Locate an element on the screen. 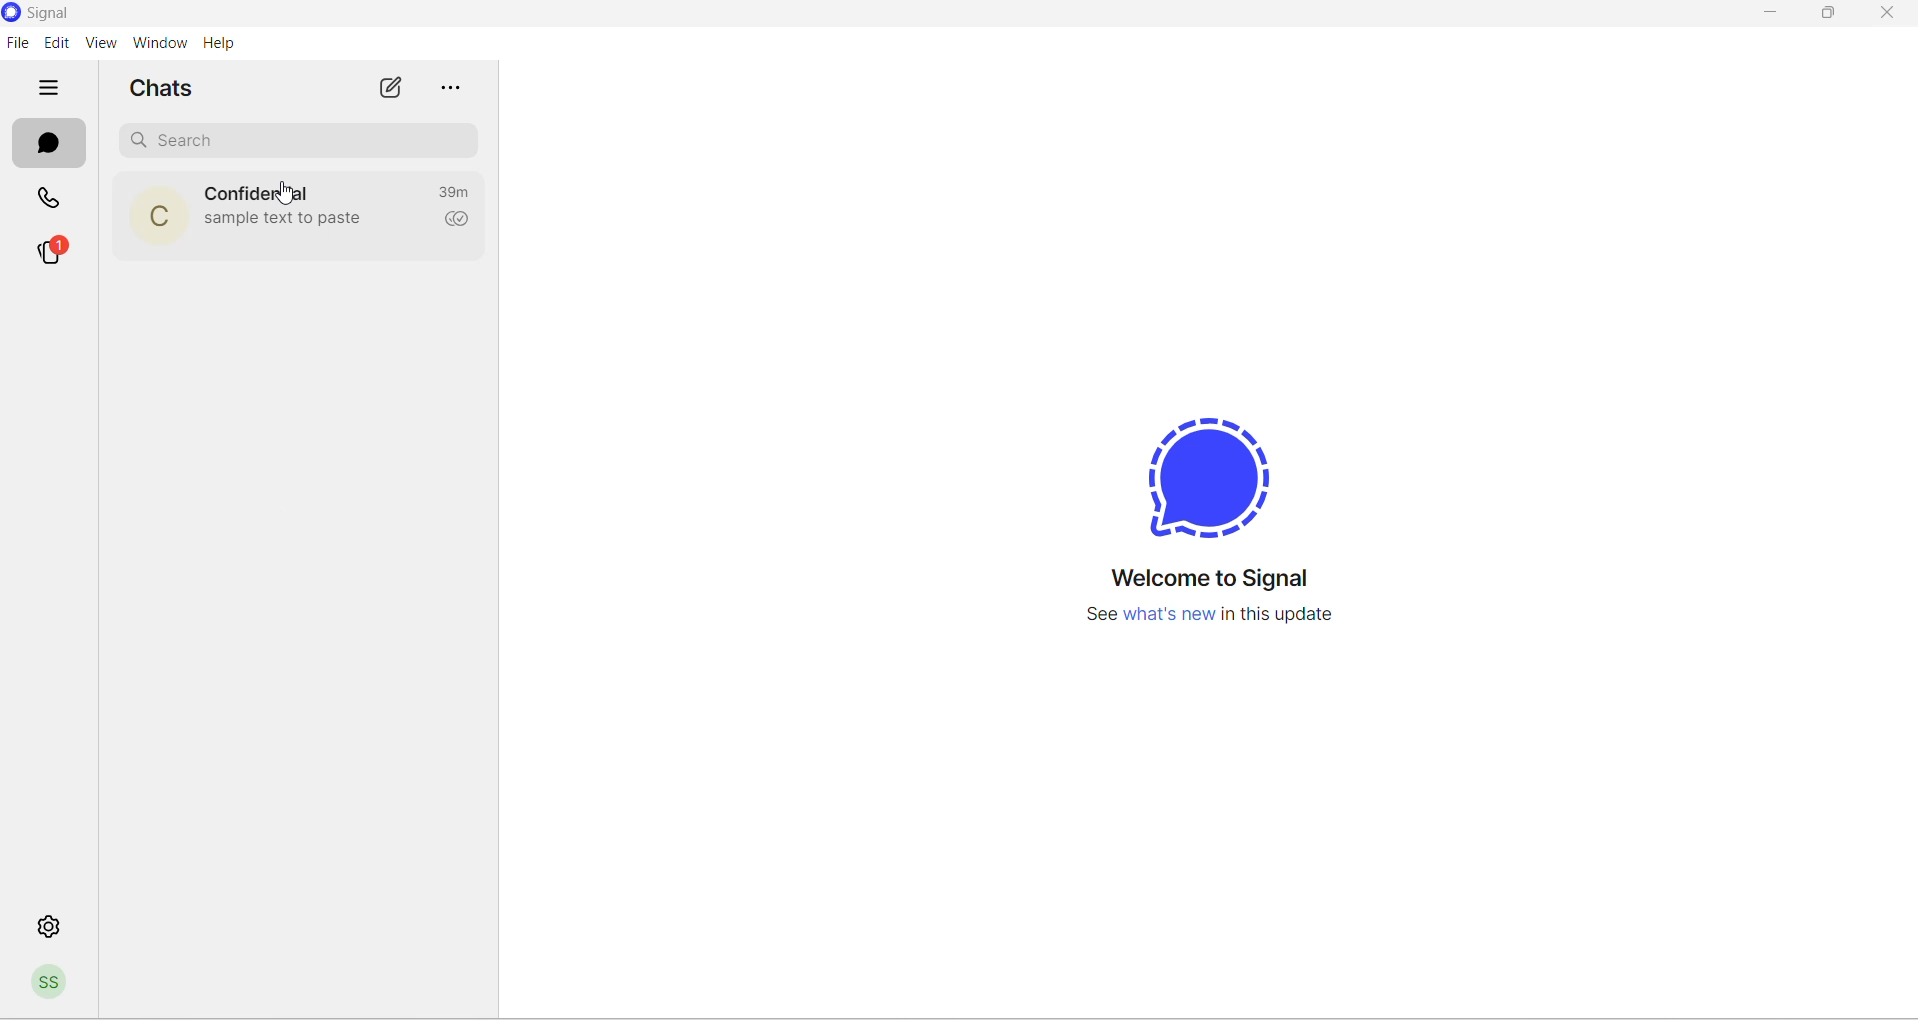 The height and width of the screenshot is (1020, 1918). profile picture is located at coordinates (149, 217).